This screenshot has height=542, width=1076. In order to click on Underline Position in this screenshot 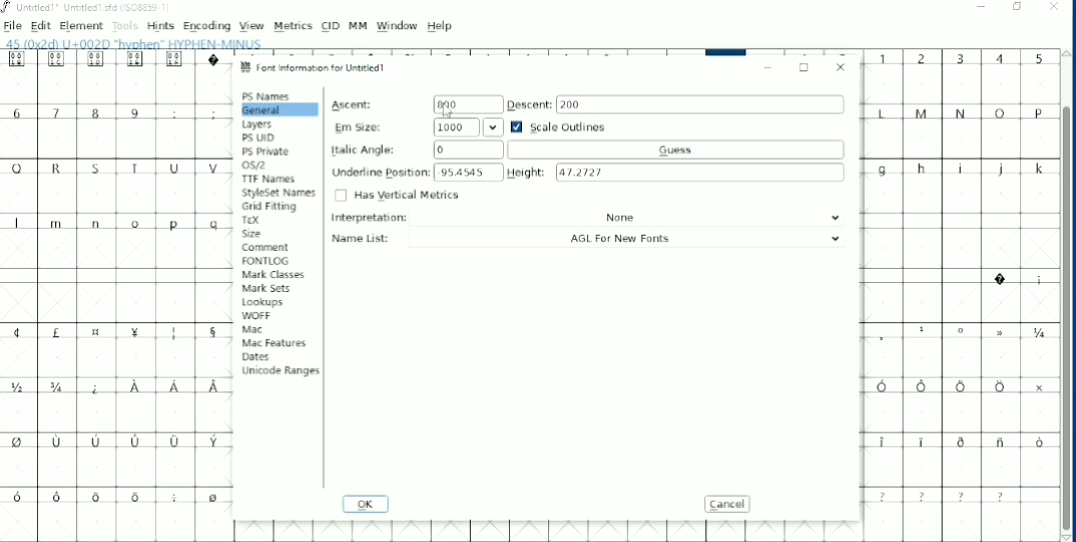, I will do `click(416, 172)`.